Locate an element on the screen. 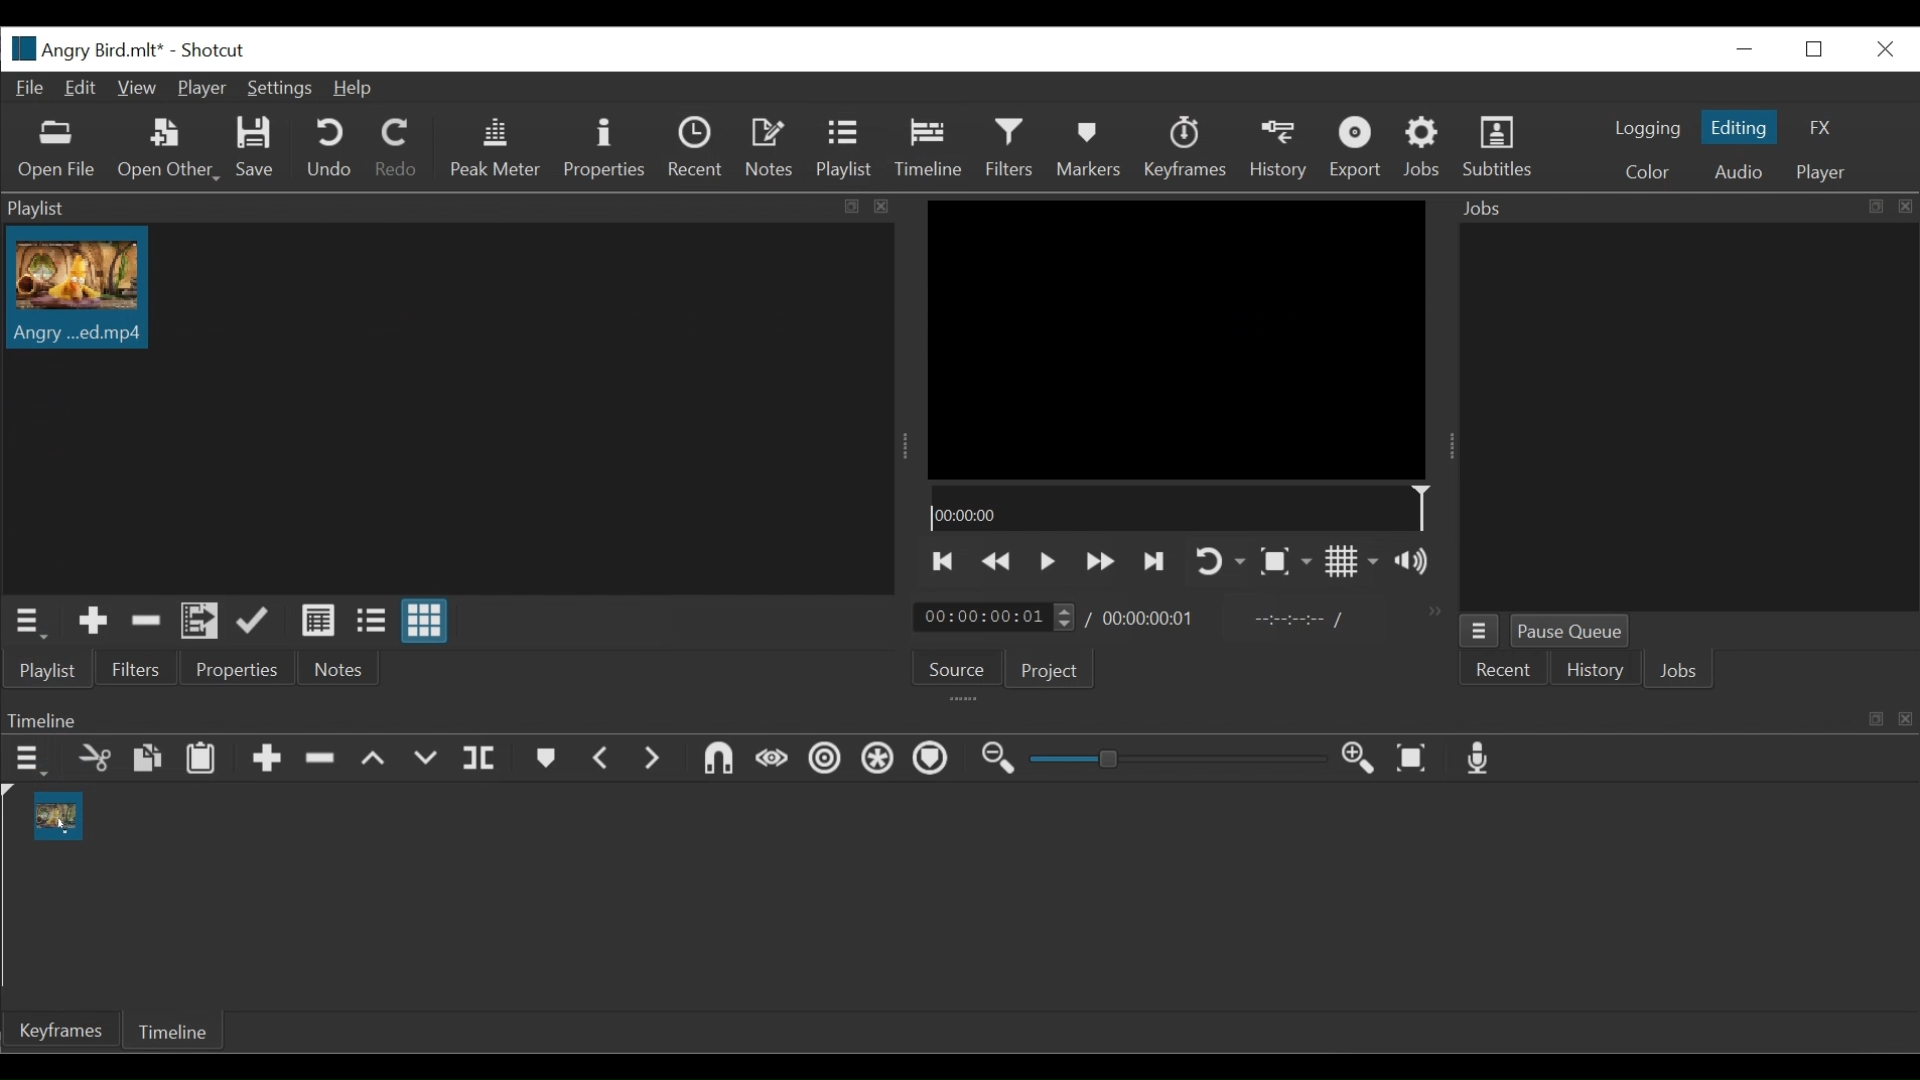 The height and width of the screenshot is (1080, 1920). Edit is located at coordinates (81, 89).